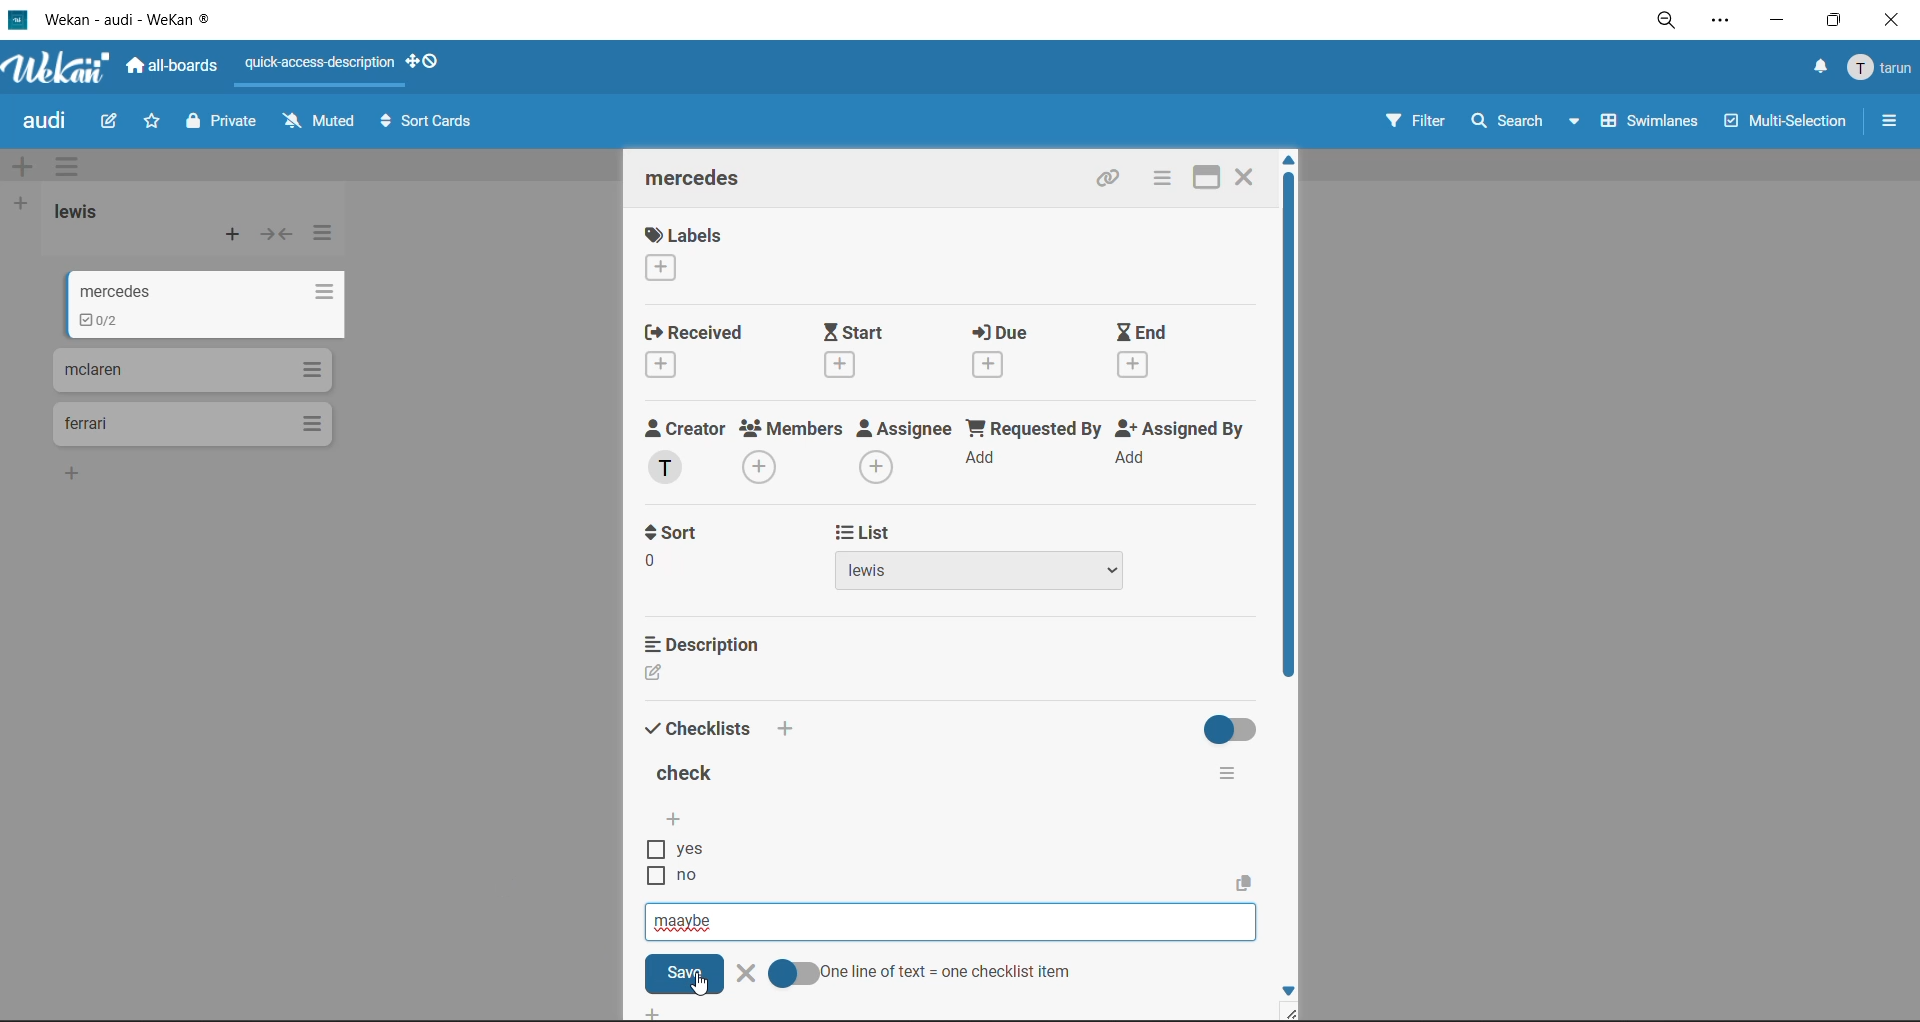 This screenshot has width=1920, height=1022. Describe the element at coordinates (173, 67) in the screenshot. I see `all boards` at that location.